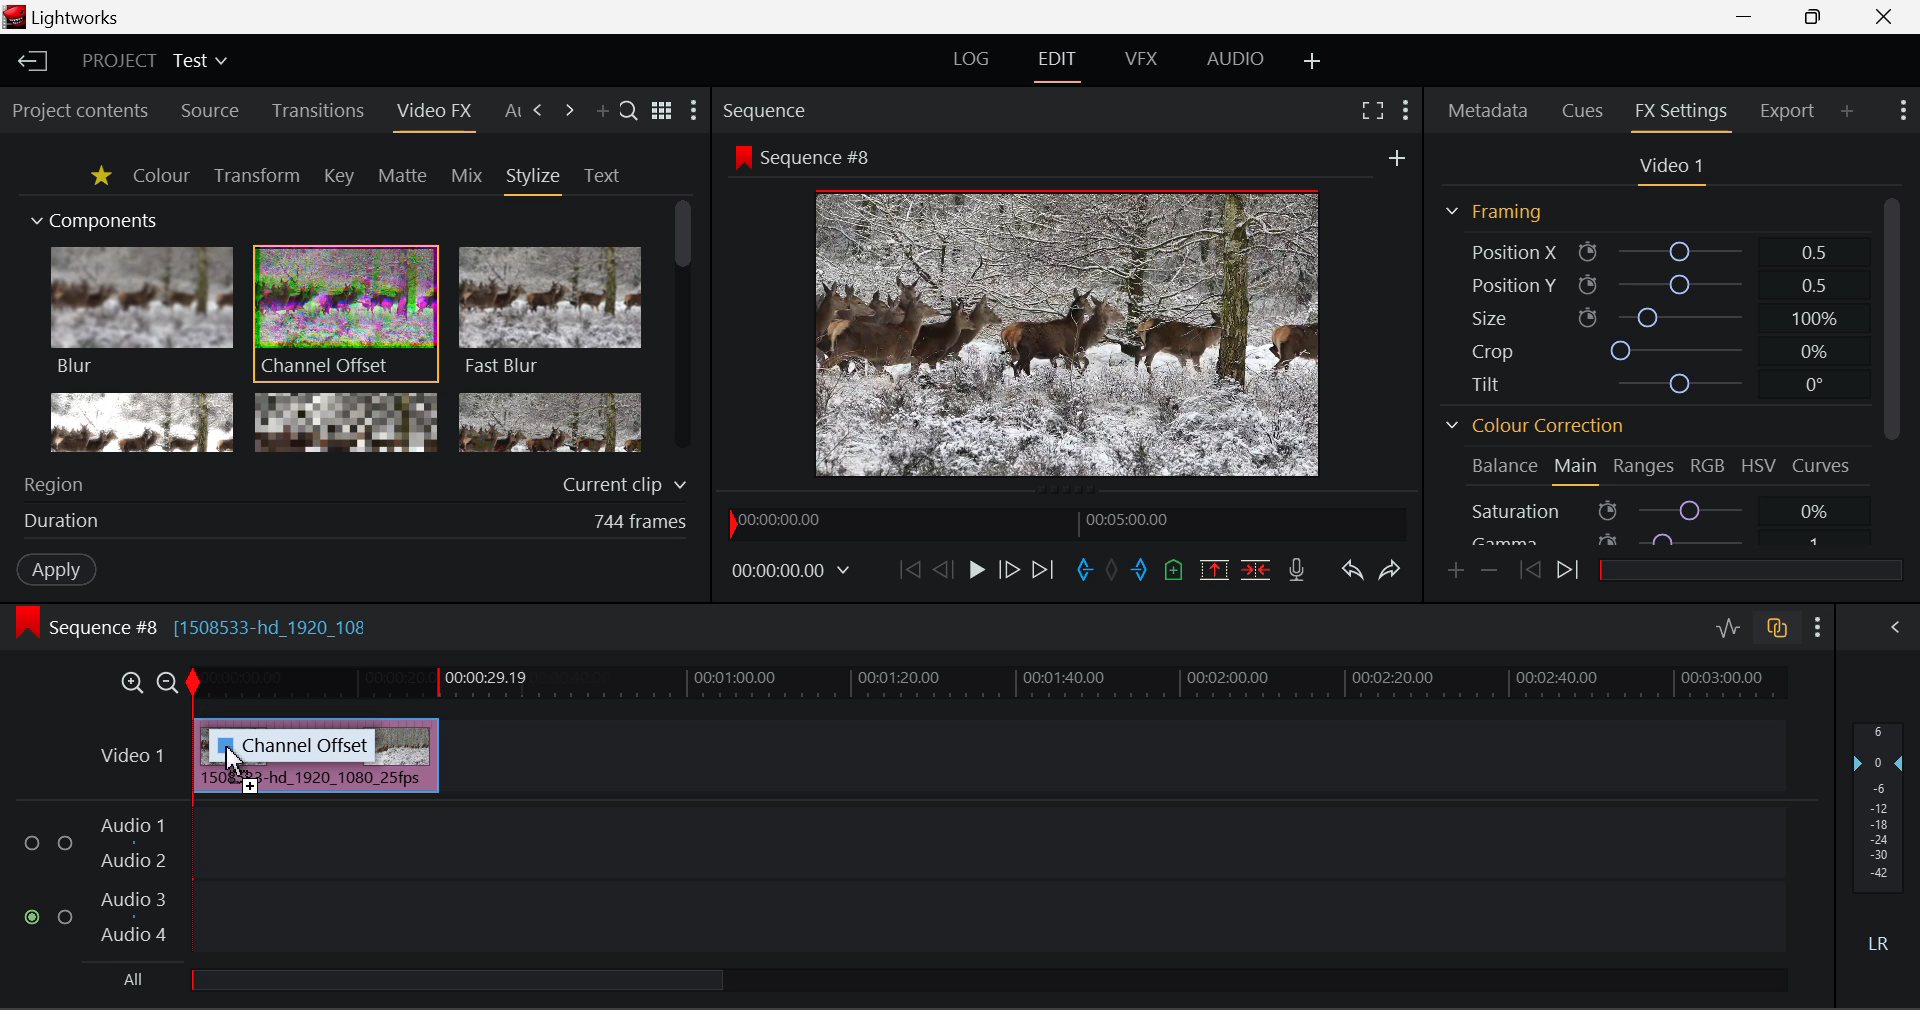  What do you see at coordinates (629, 110) in the screenshot?
I see `Search` at bounding box center [629, 110].